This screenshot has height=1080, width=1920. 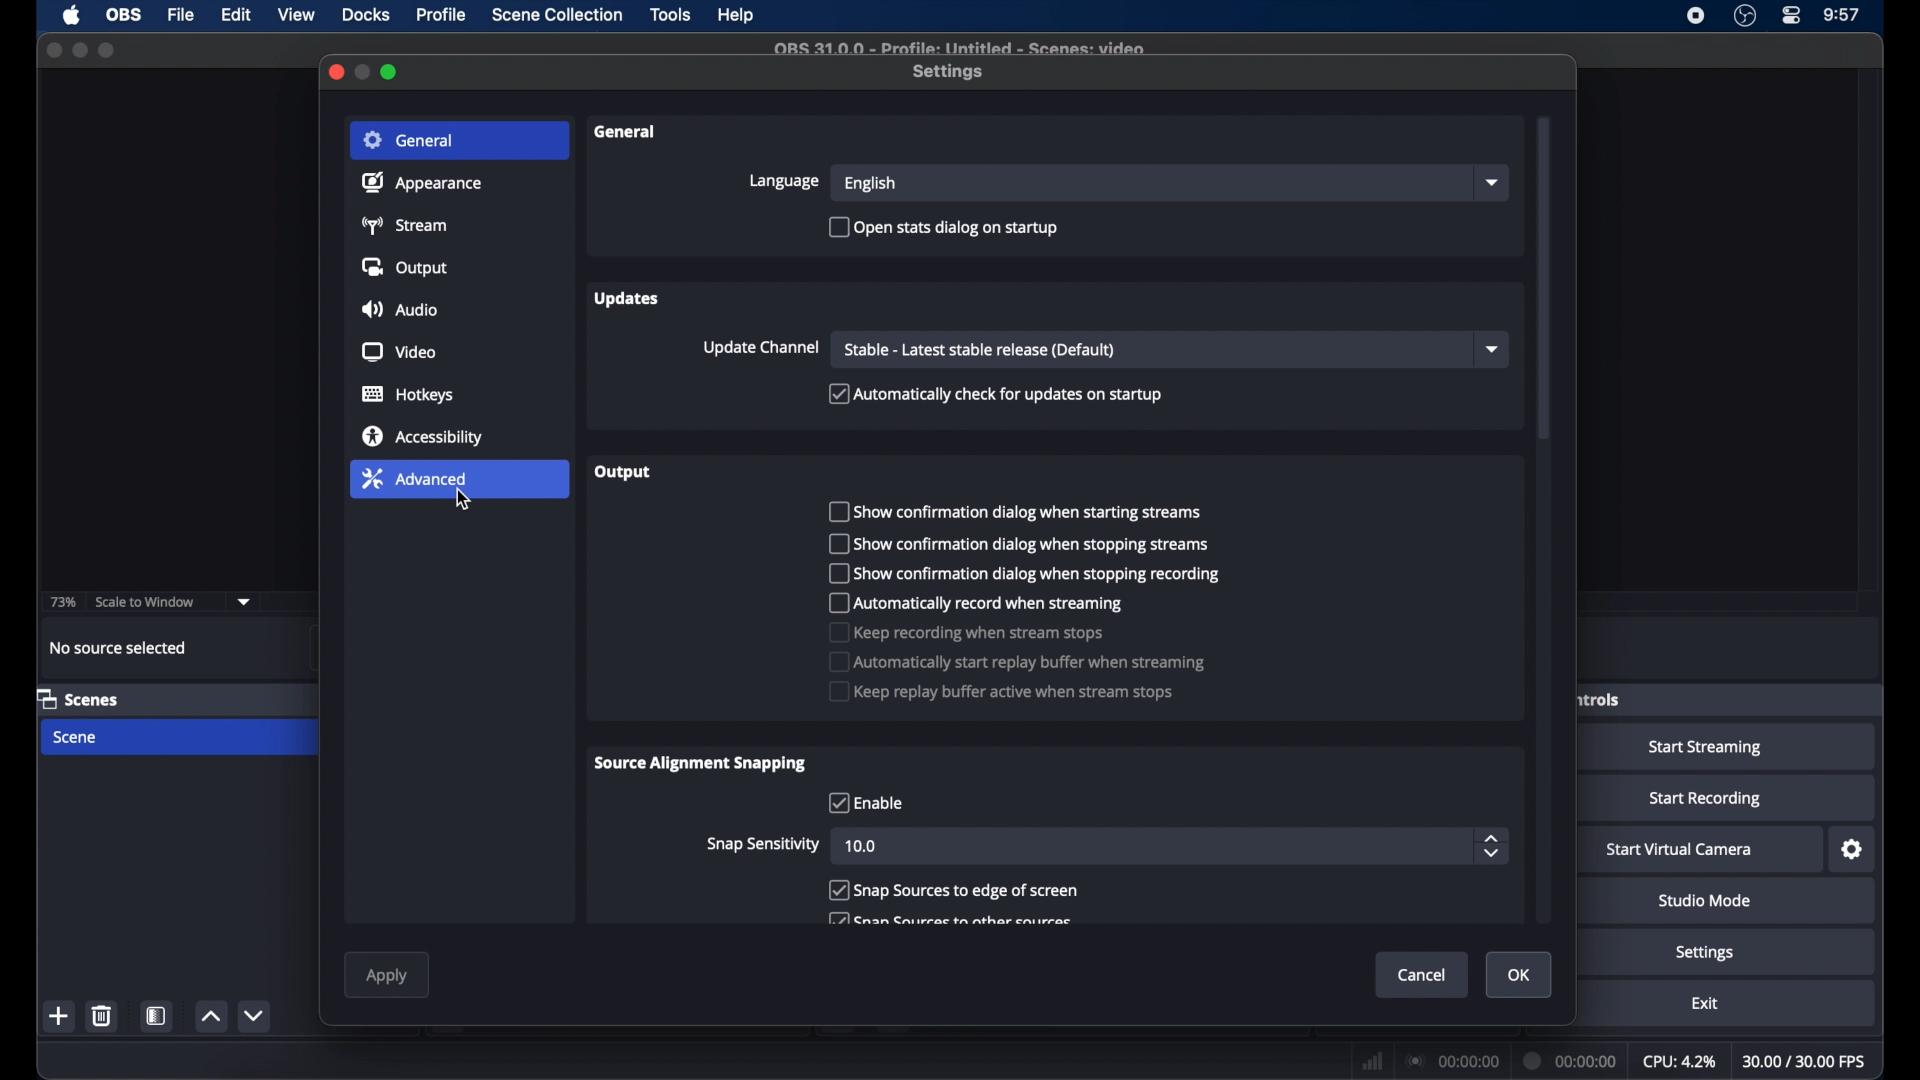 I want to click on source alignment snapping, so click(x=703, y=765).